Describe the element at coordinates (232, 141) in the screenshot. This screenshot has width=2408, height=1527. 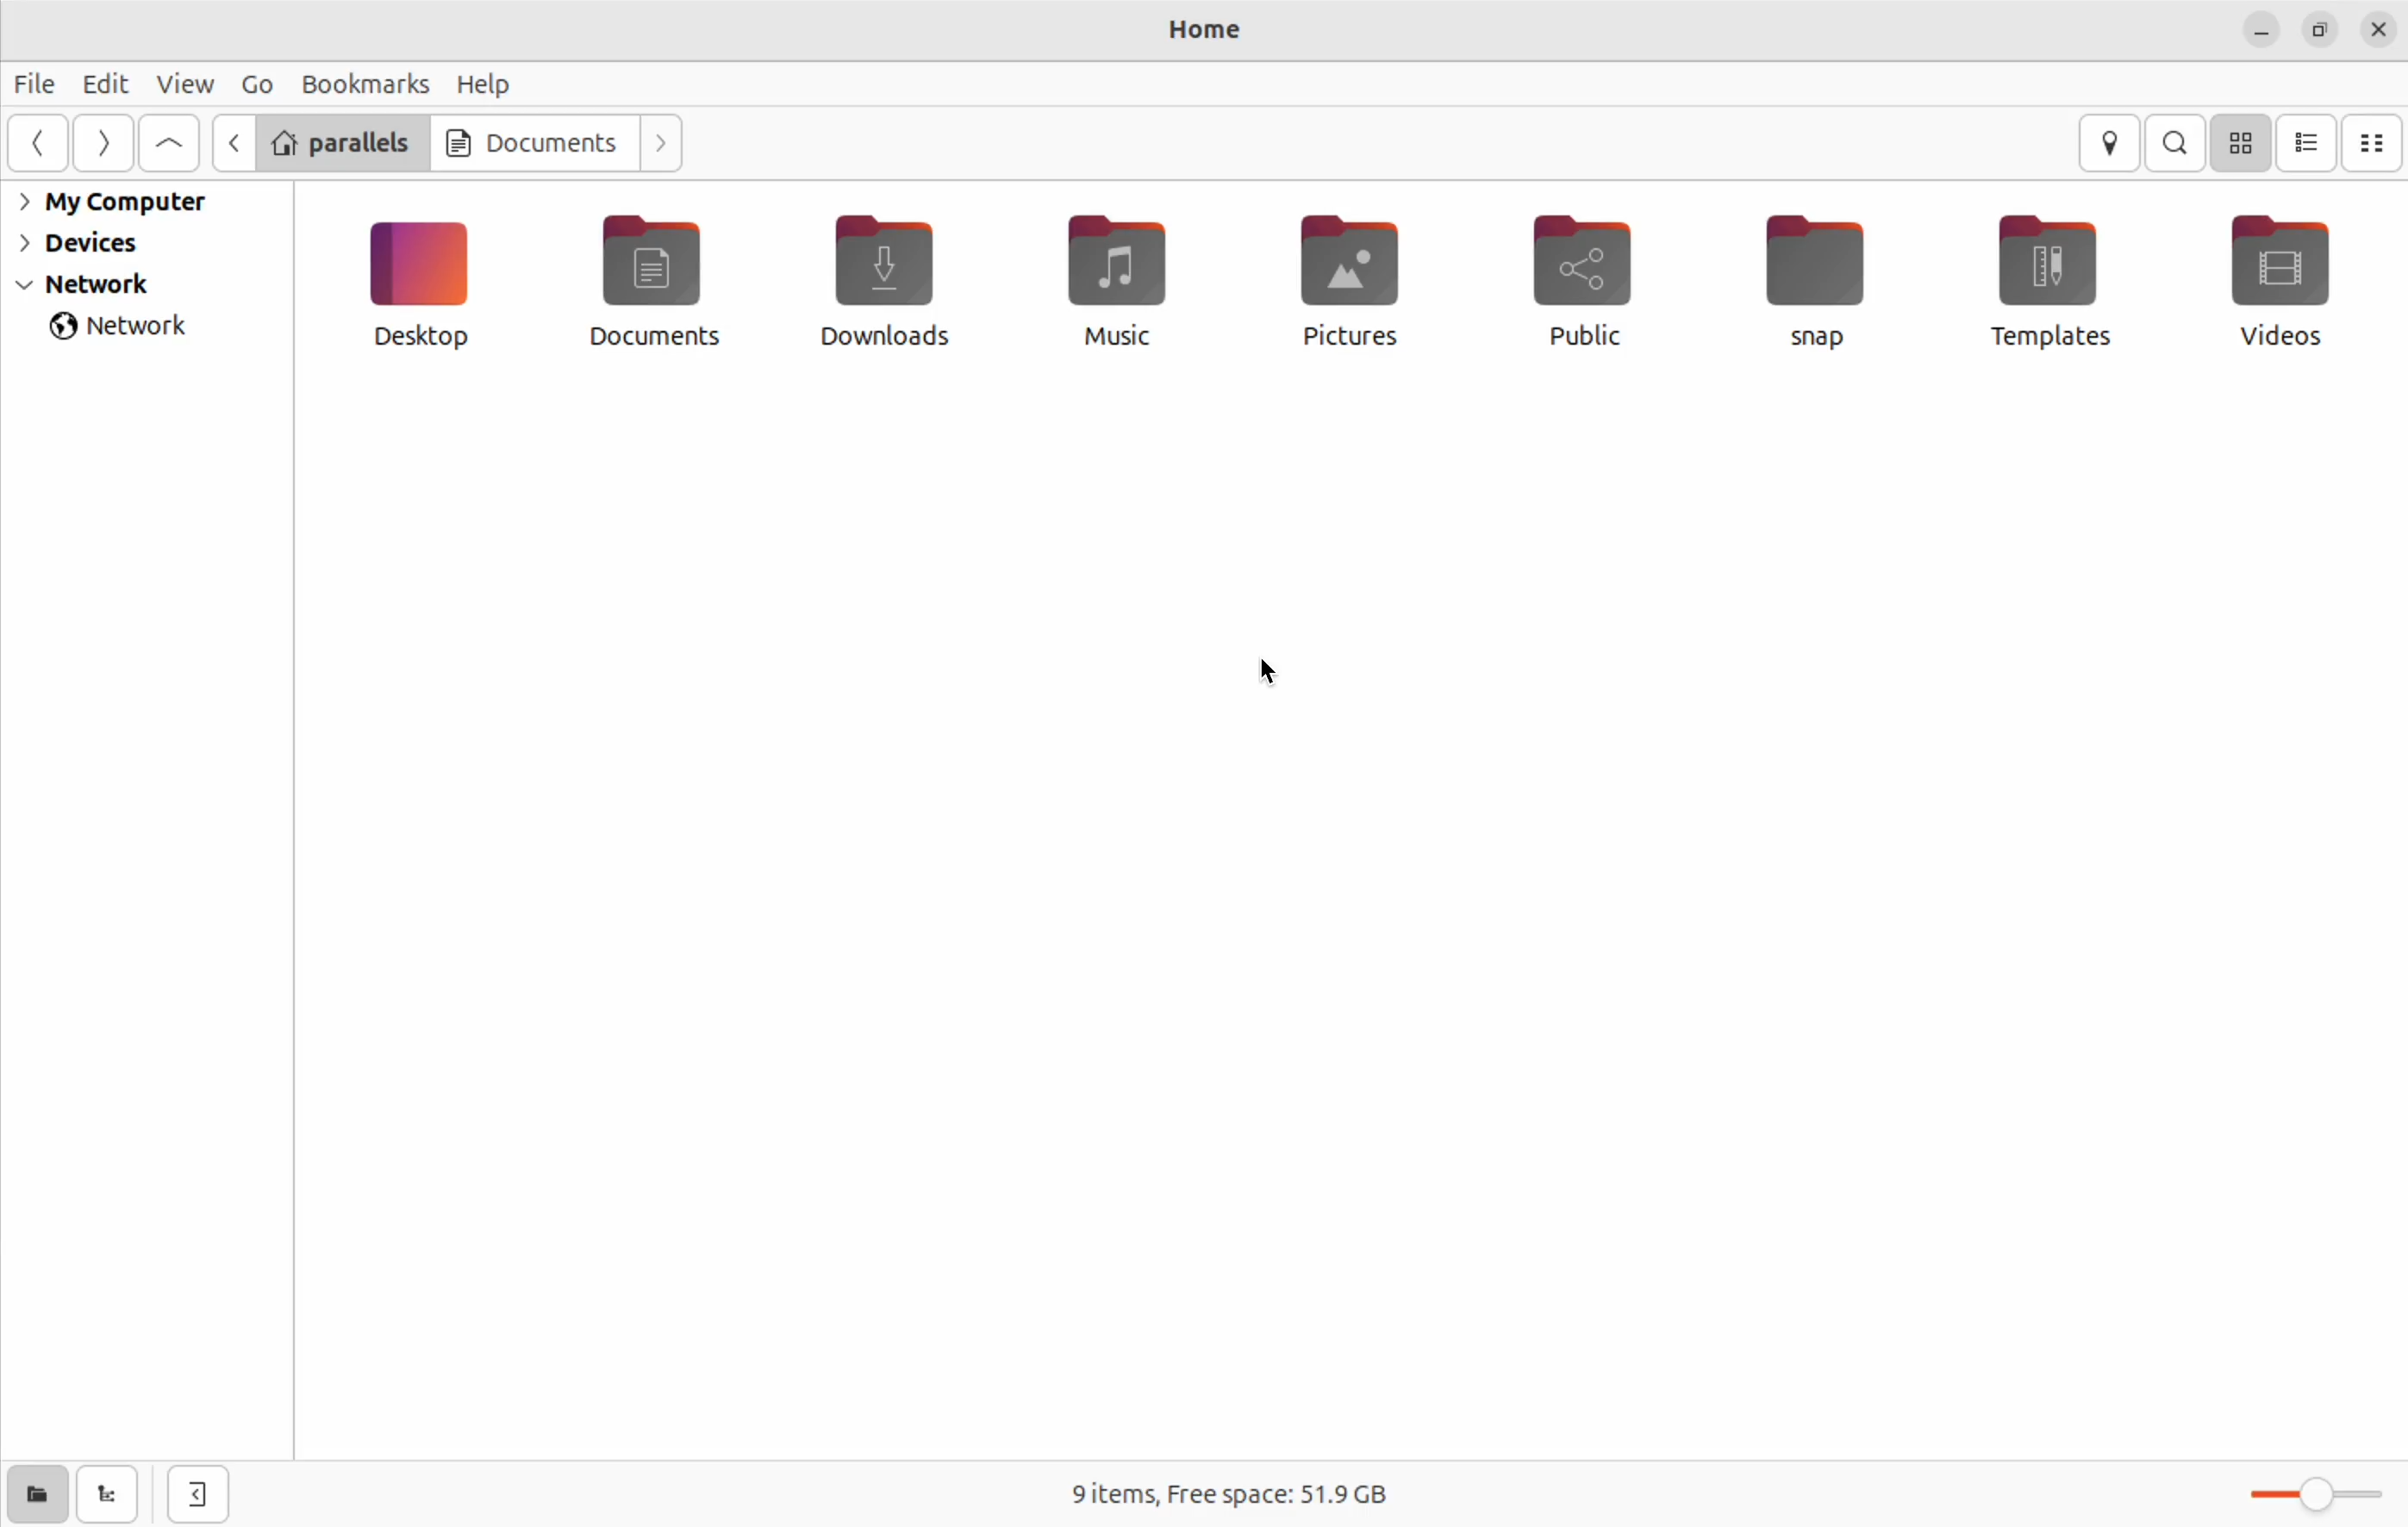
I see `backward` at that location.